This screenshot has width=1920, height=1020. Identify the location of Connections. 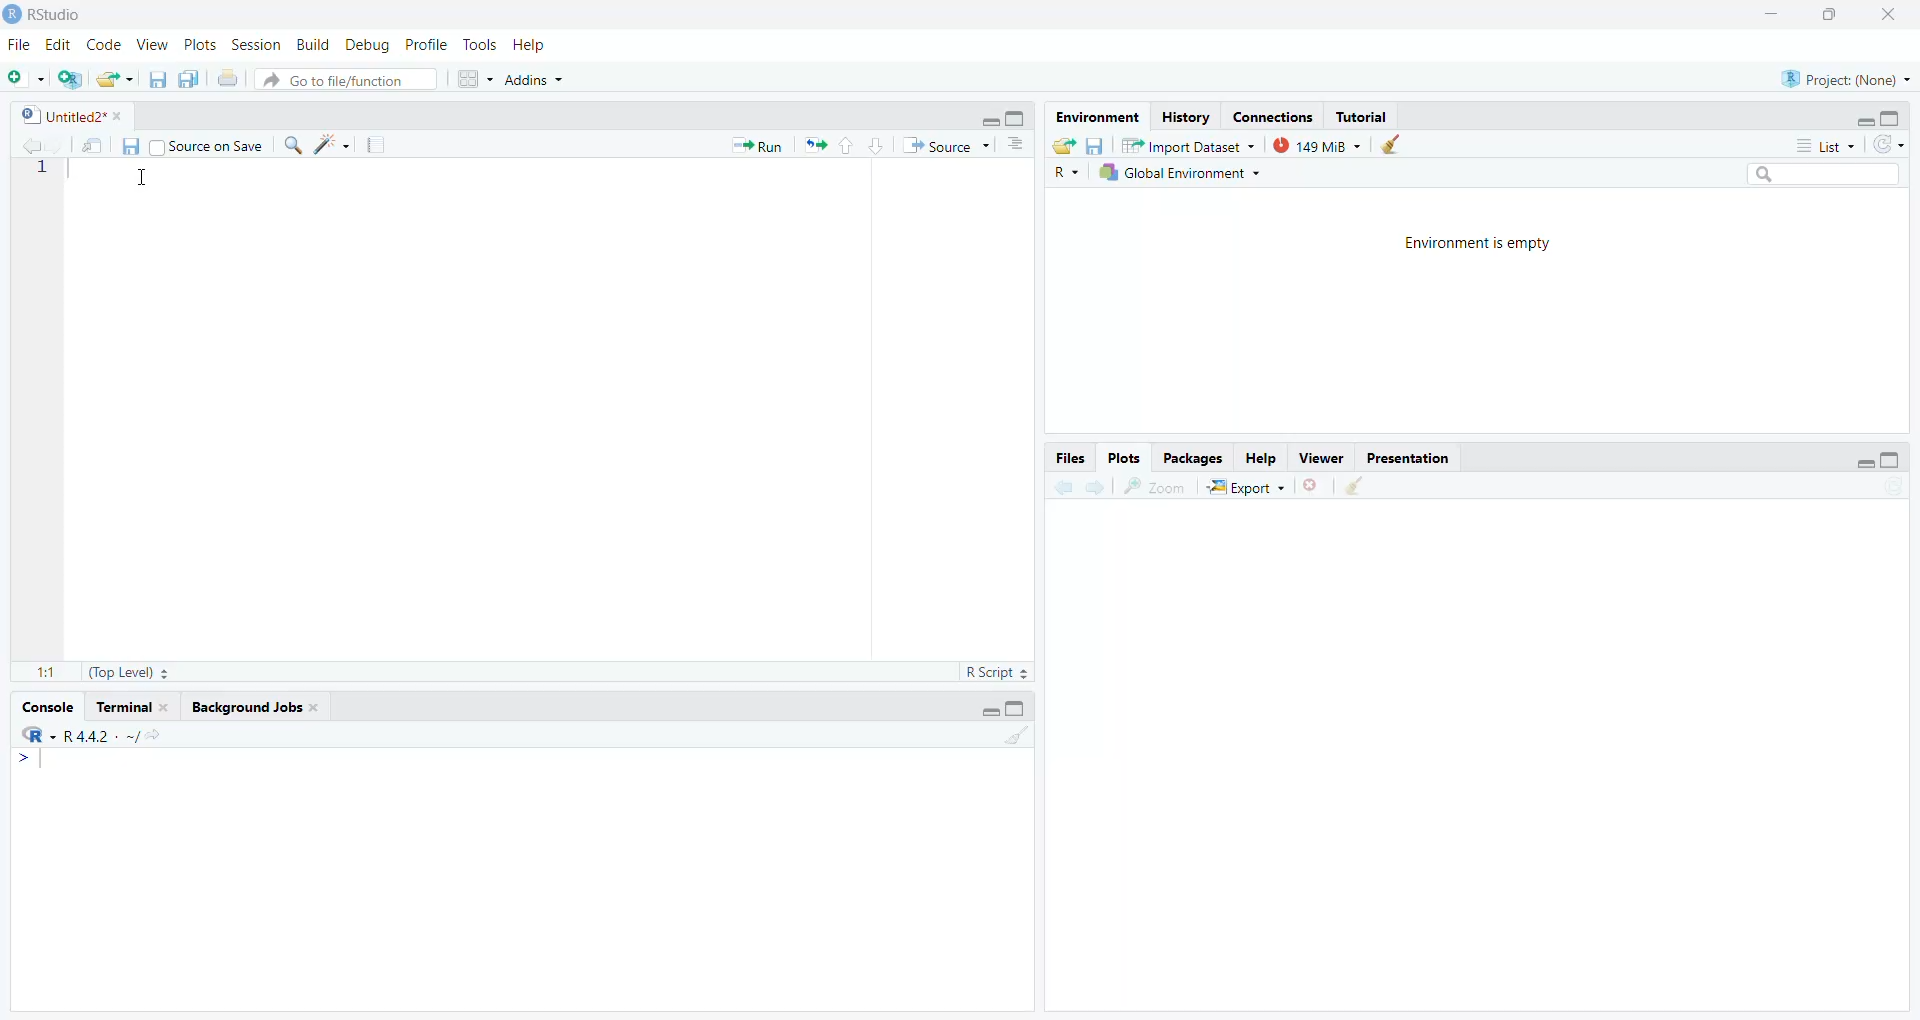
(1272, 117).